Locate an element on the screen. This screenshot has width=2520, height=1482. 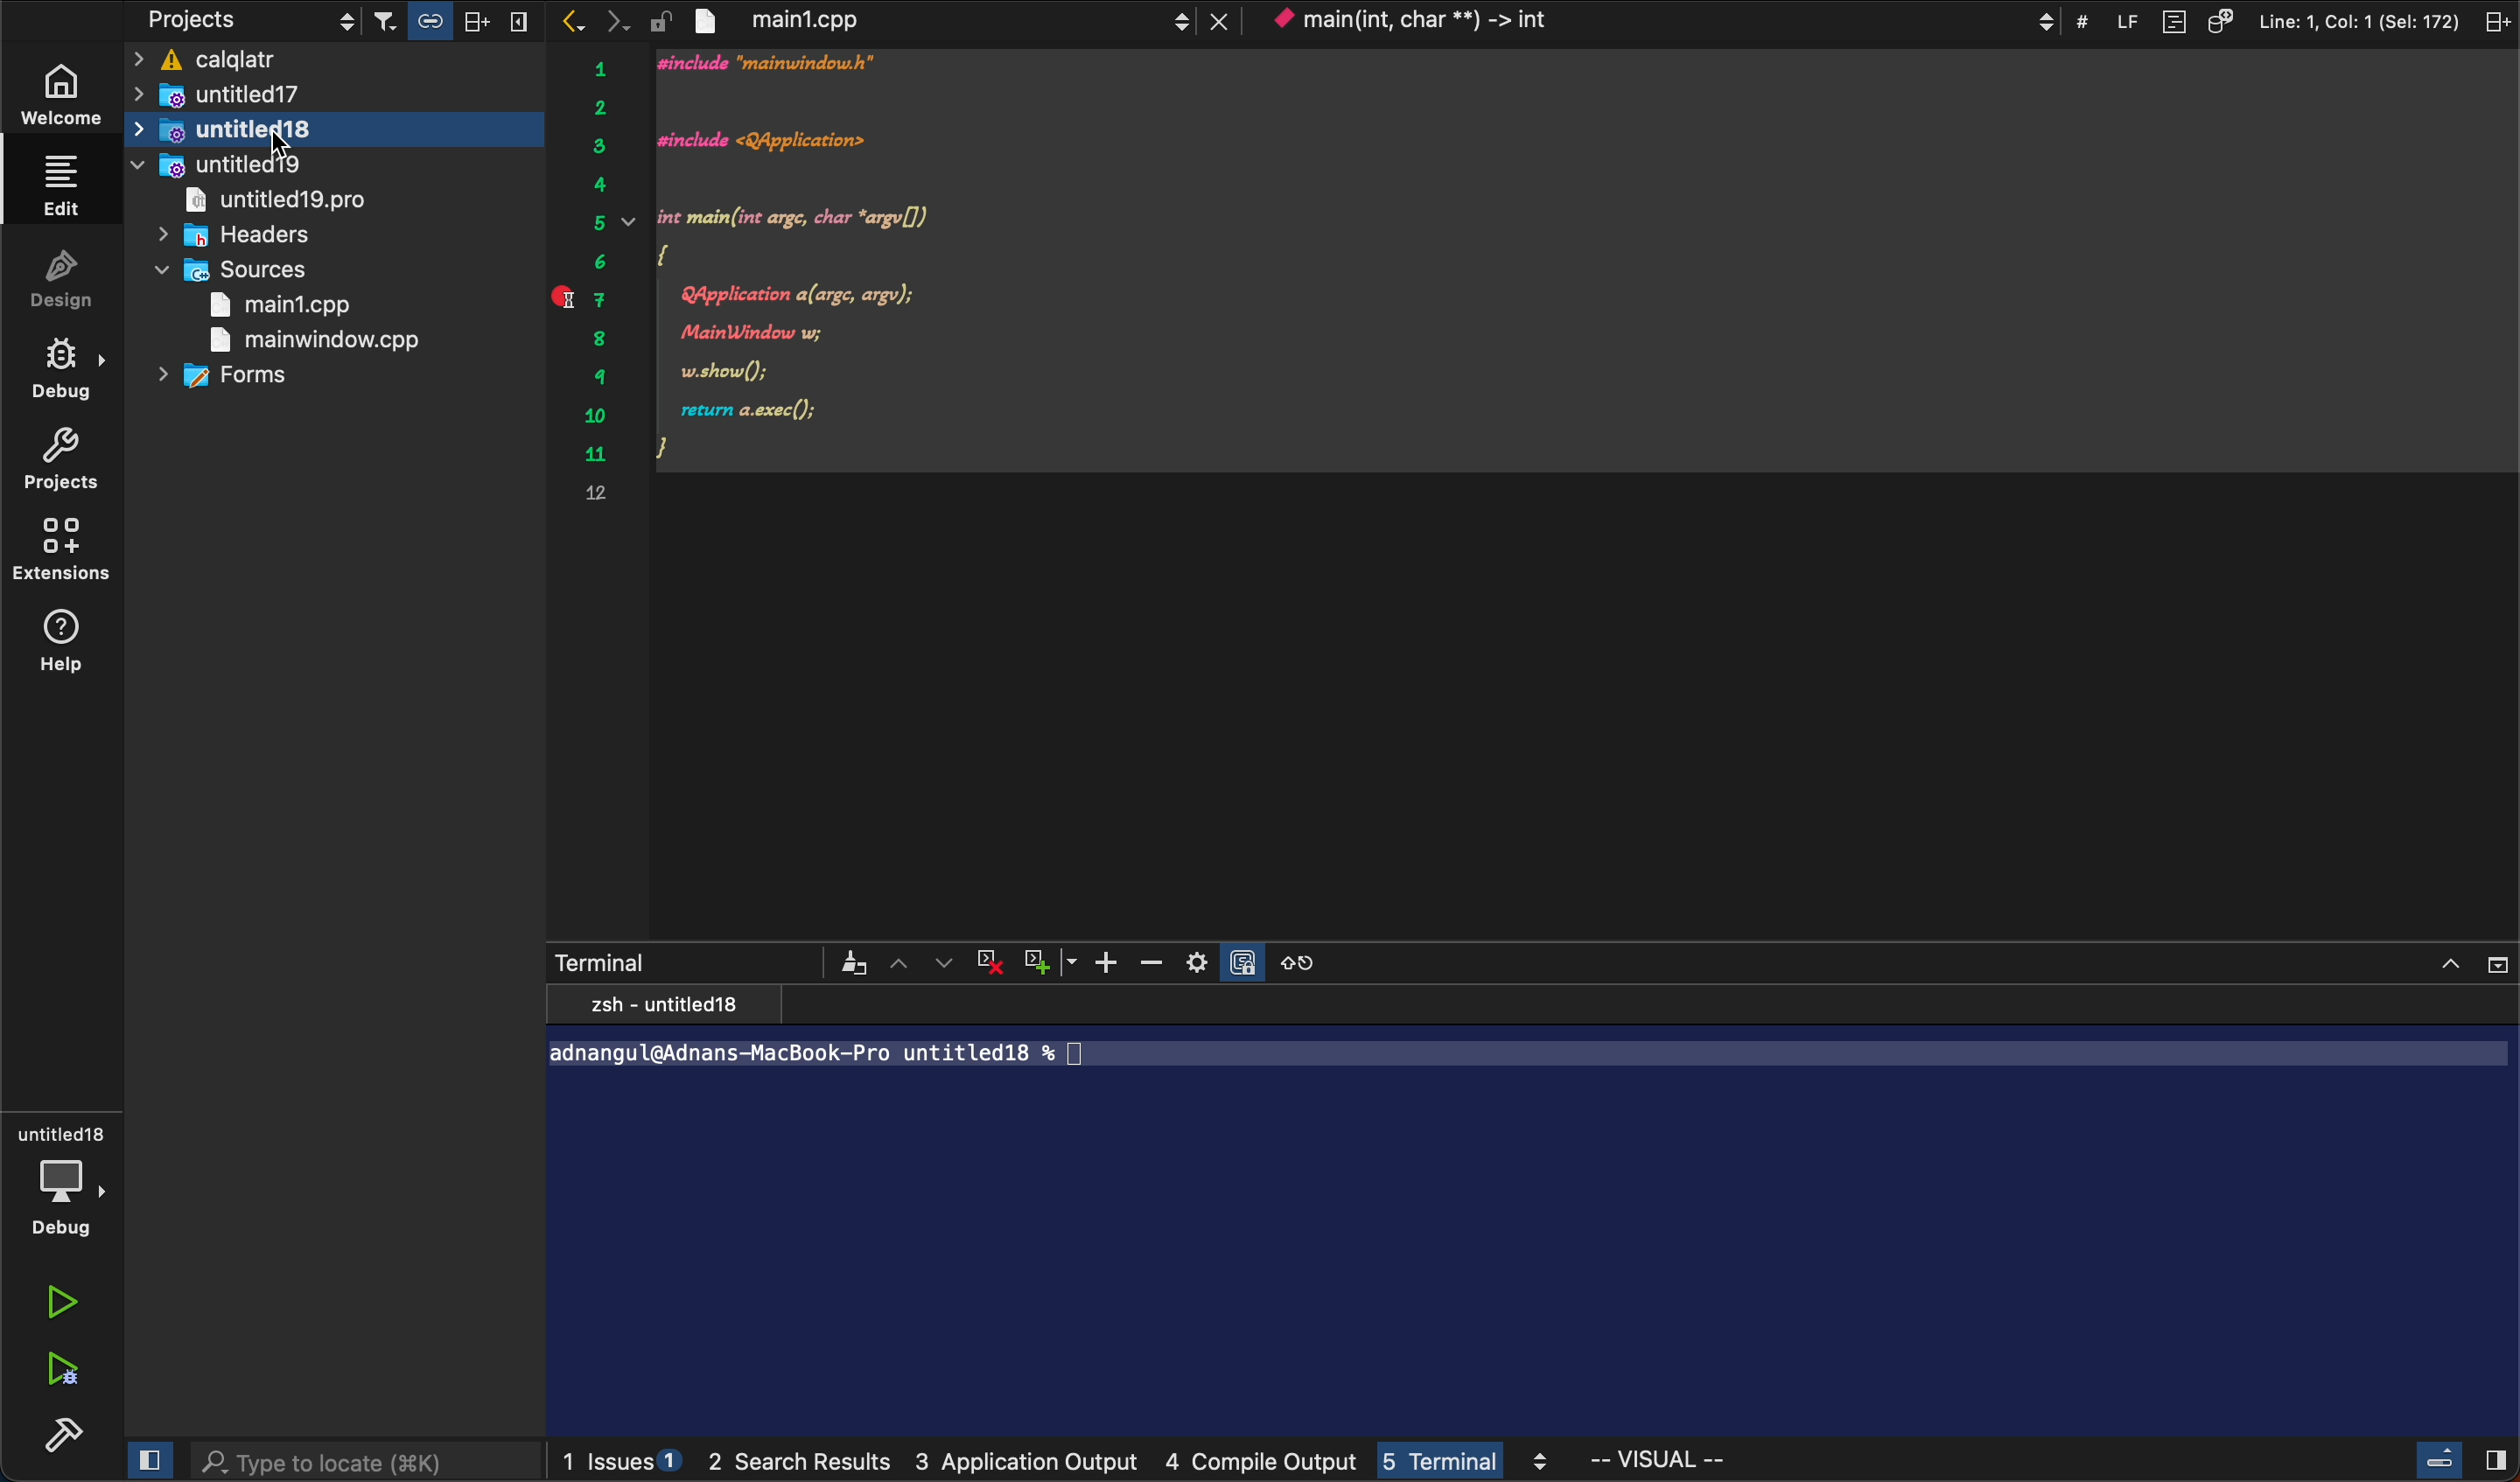
main1,cpp is located at coordinates (284, 304).